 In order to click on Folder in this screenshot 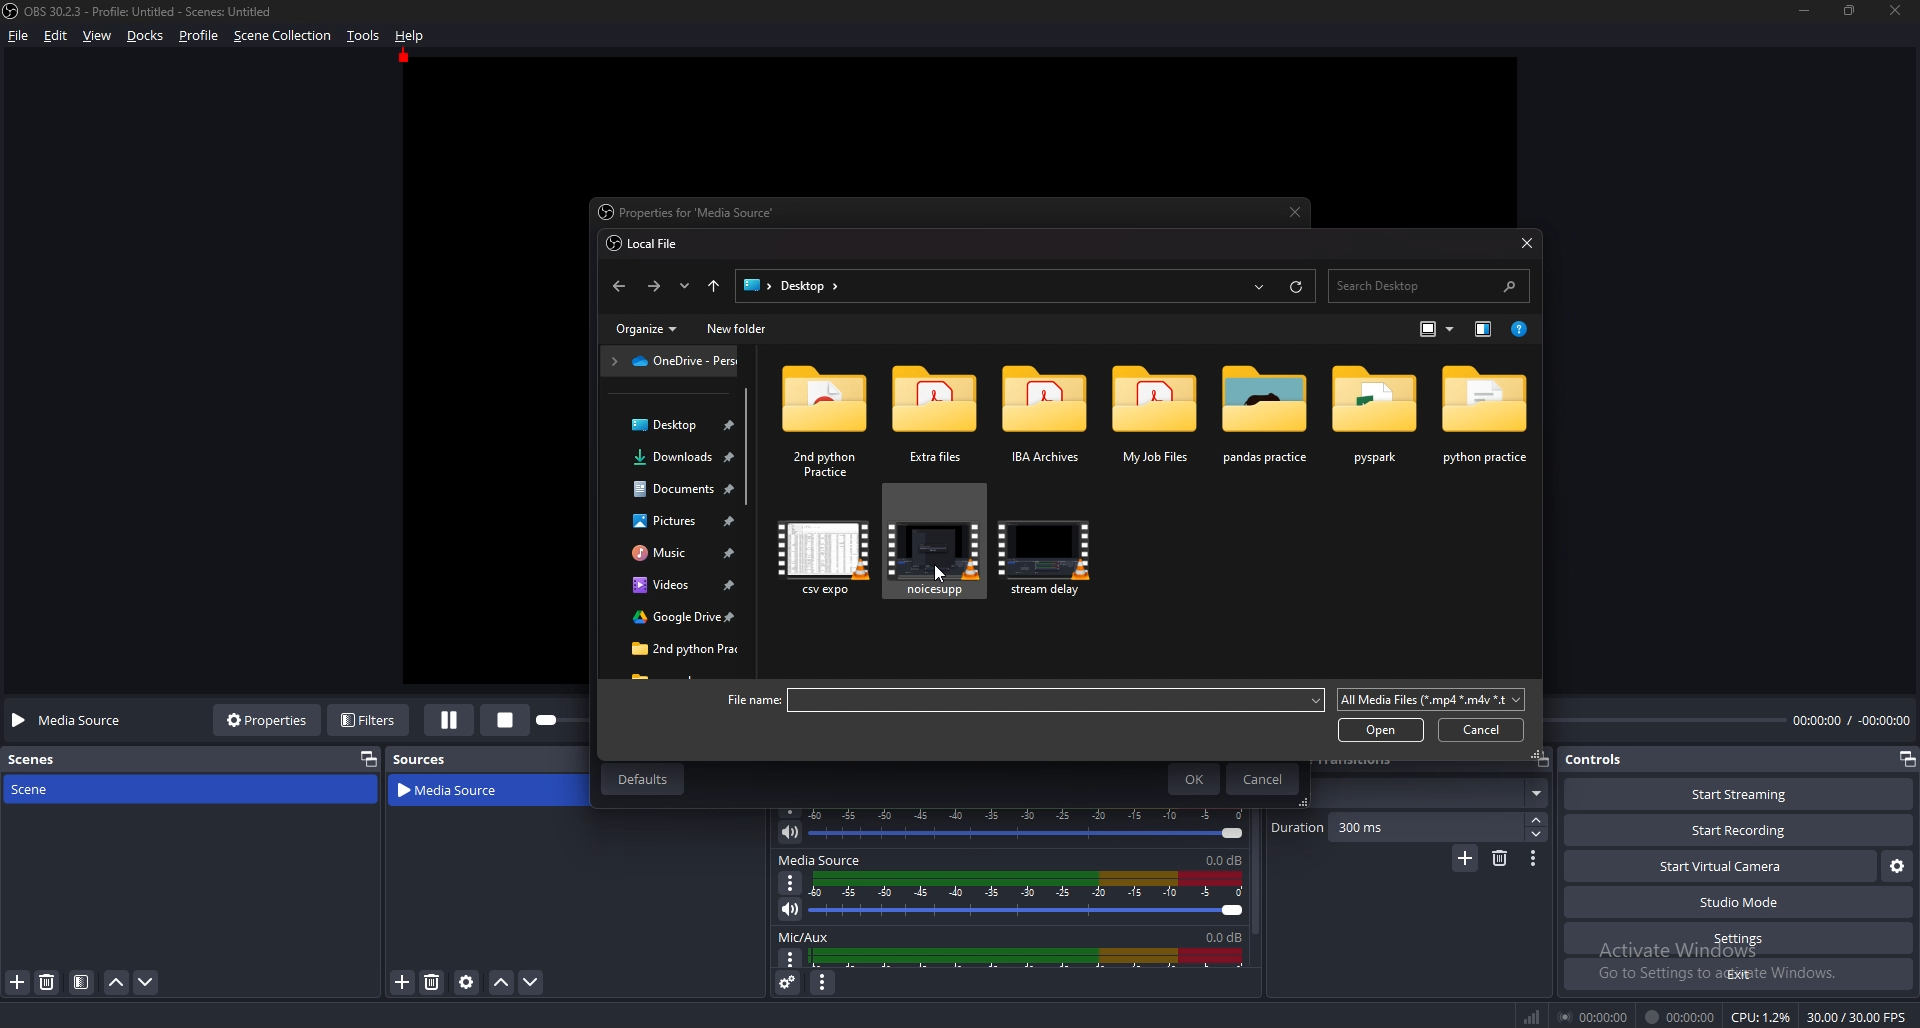, I will do `click(671, 361)`.